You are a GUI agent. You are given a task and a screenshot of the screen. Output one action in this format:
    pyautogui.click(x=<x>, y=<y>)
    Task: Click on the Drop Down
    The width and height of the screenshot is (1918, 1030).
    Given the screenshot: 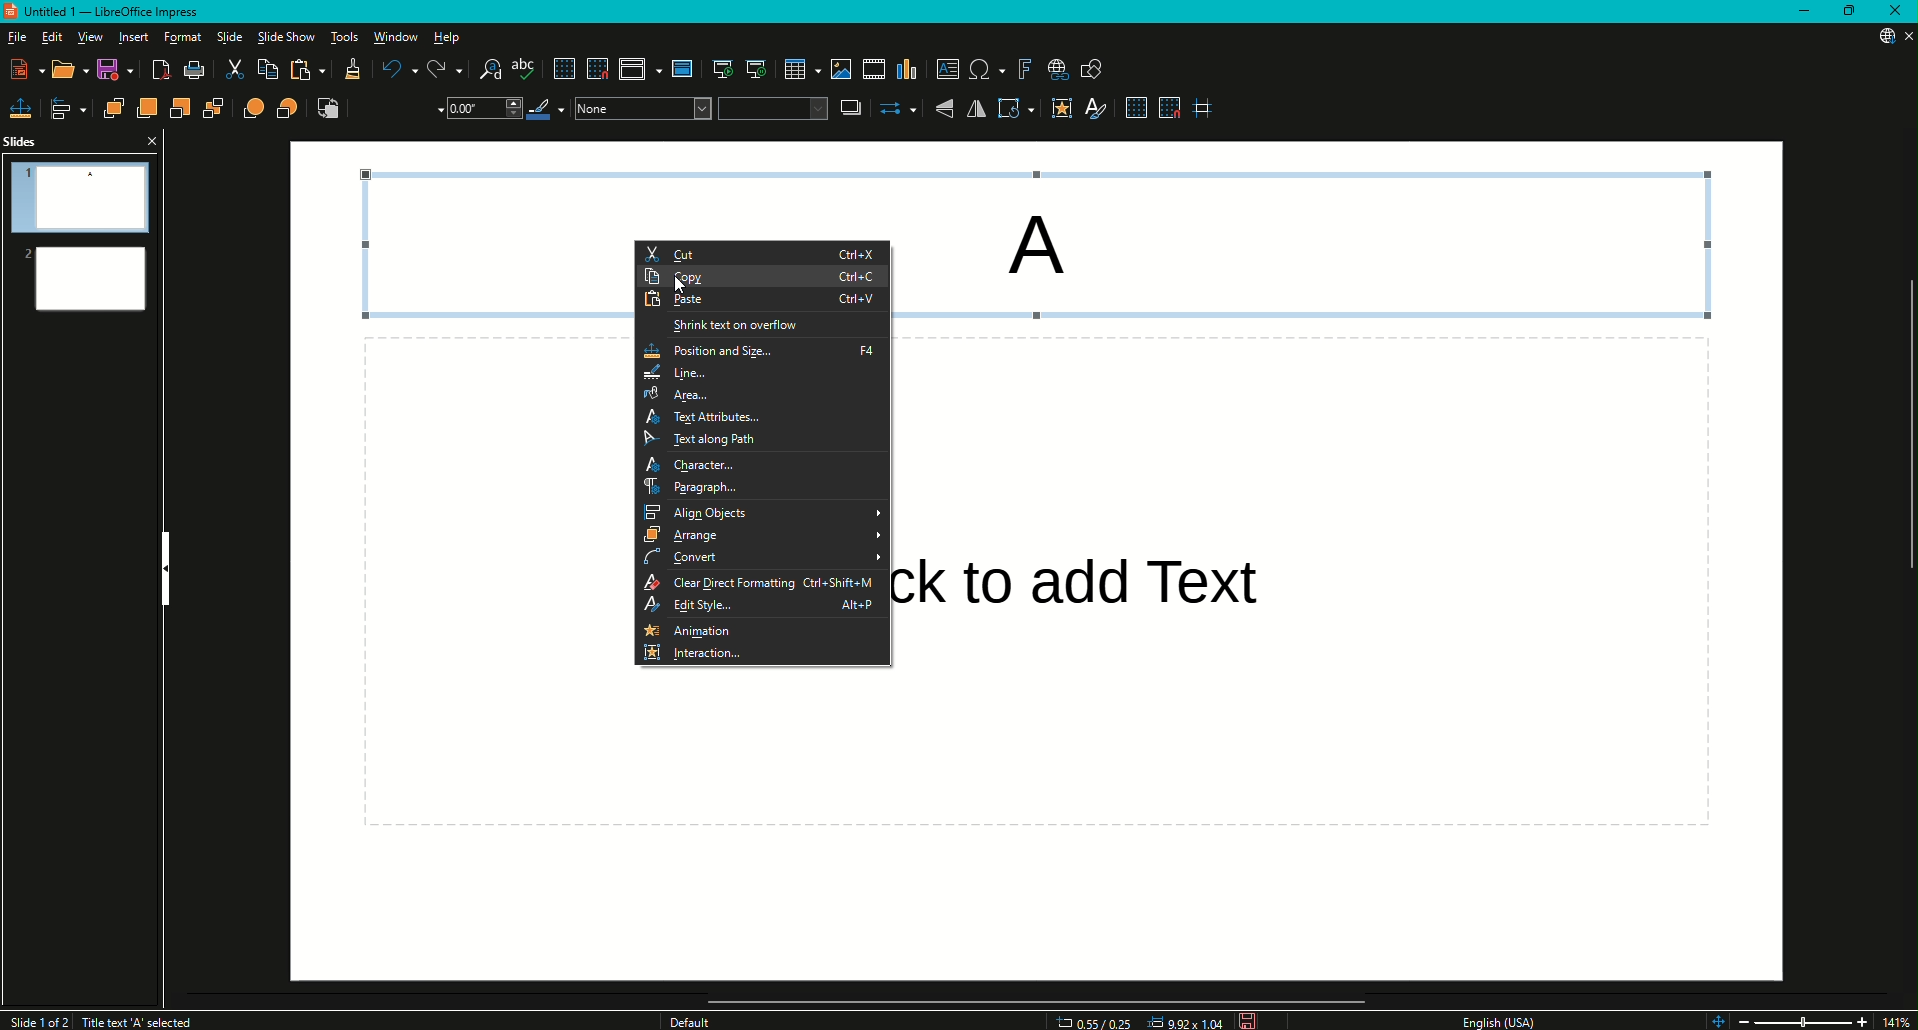 What is the action you would take?
    pyautogui.click(x=480, y=113)
    